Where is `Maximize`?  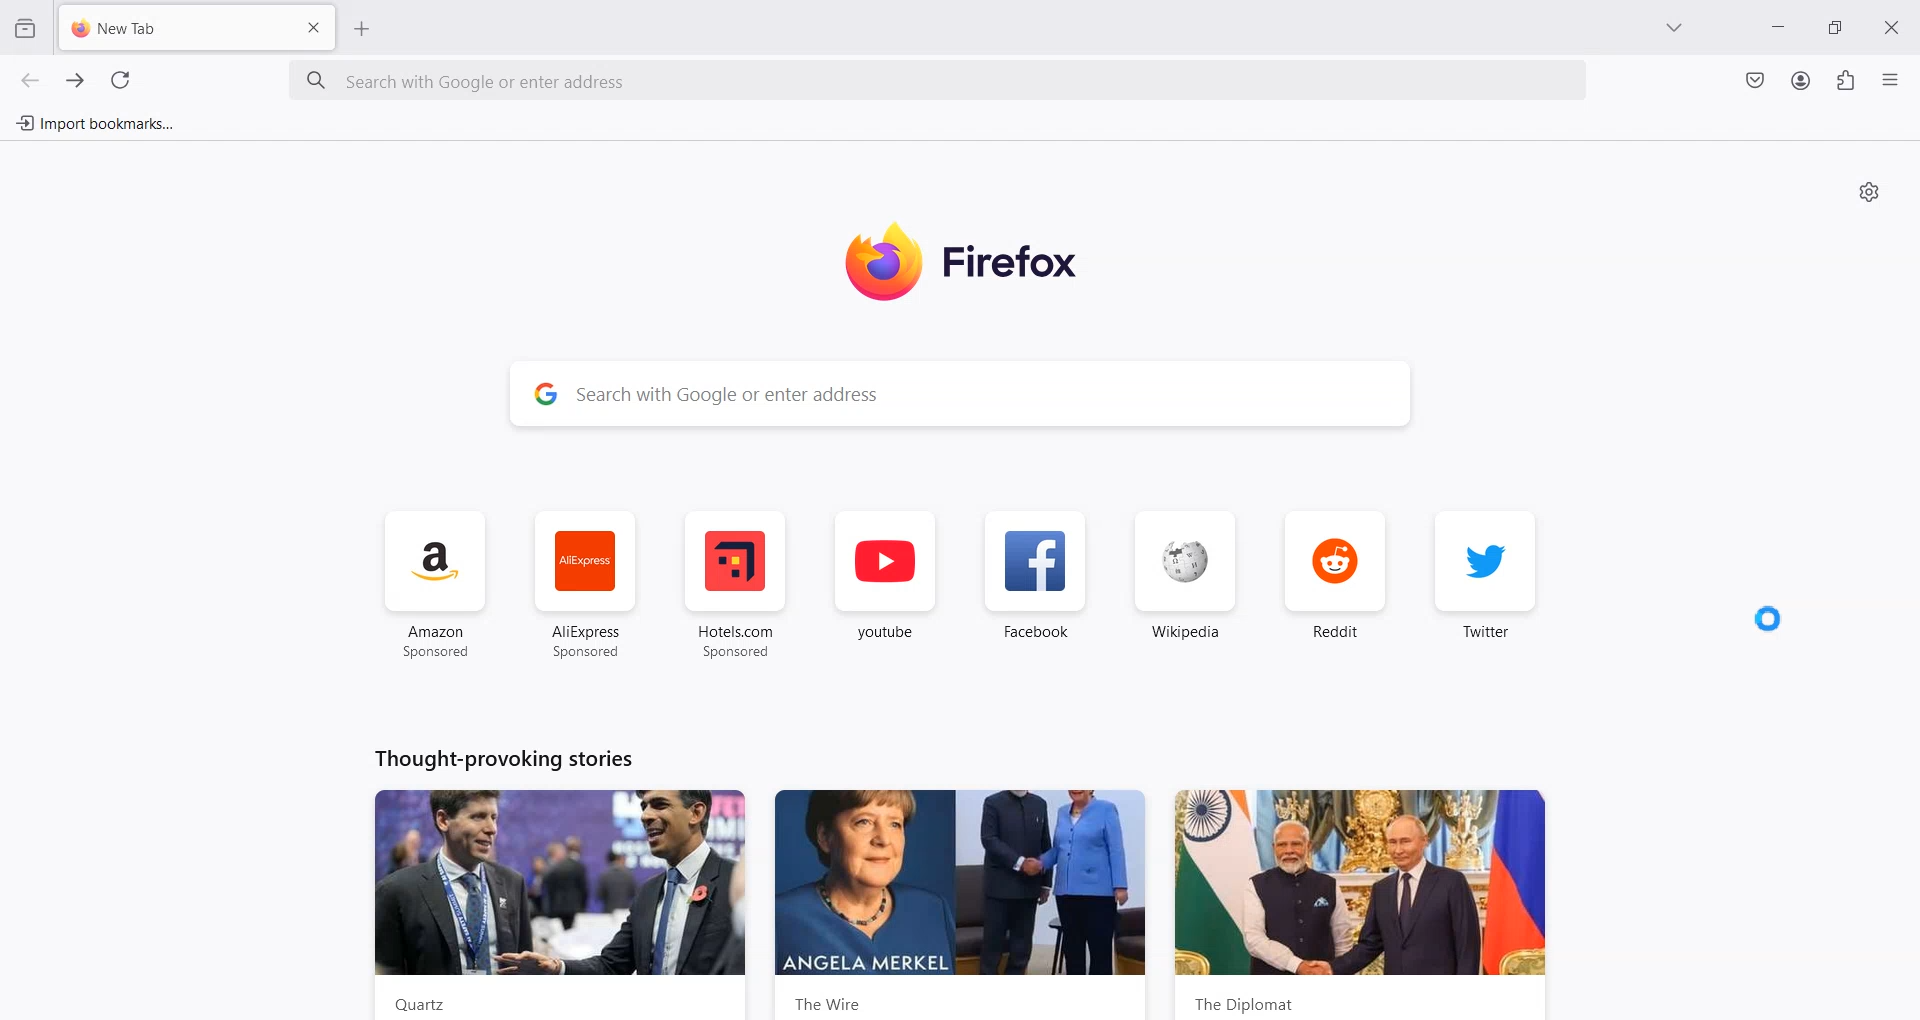 Maximize is located at coordinates (1839, 28).